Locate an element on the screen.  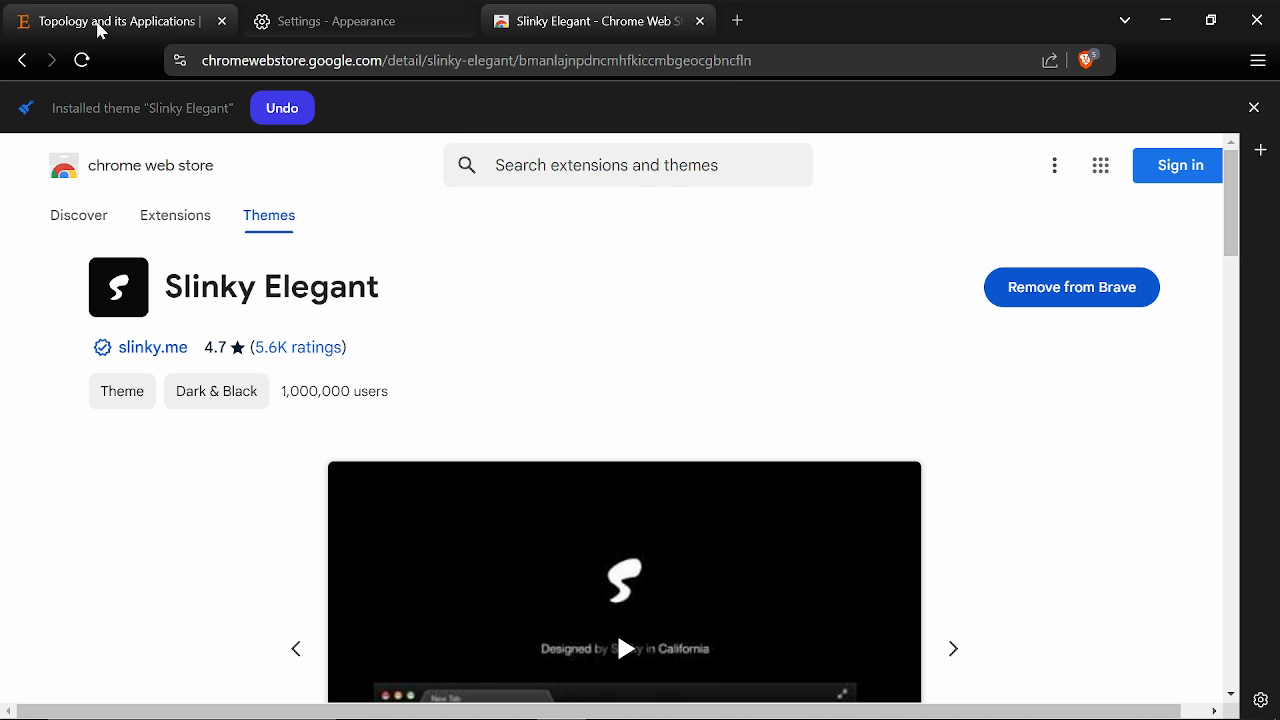
Extensions is located at coordinates (175, 218).